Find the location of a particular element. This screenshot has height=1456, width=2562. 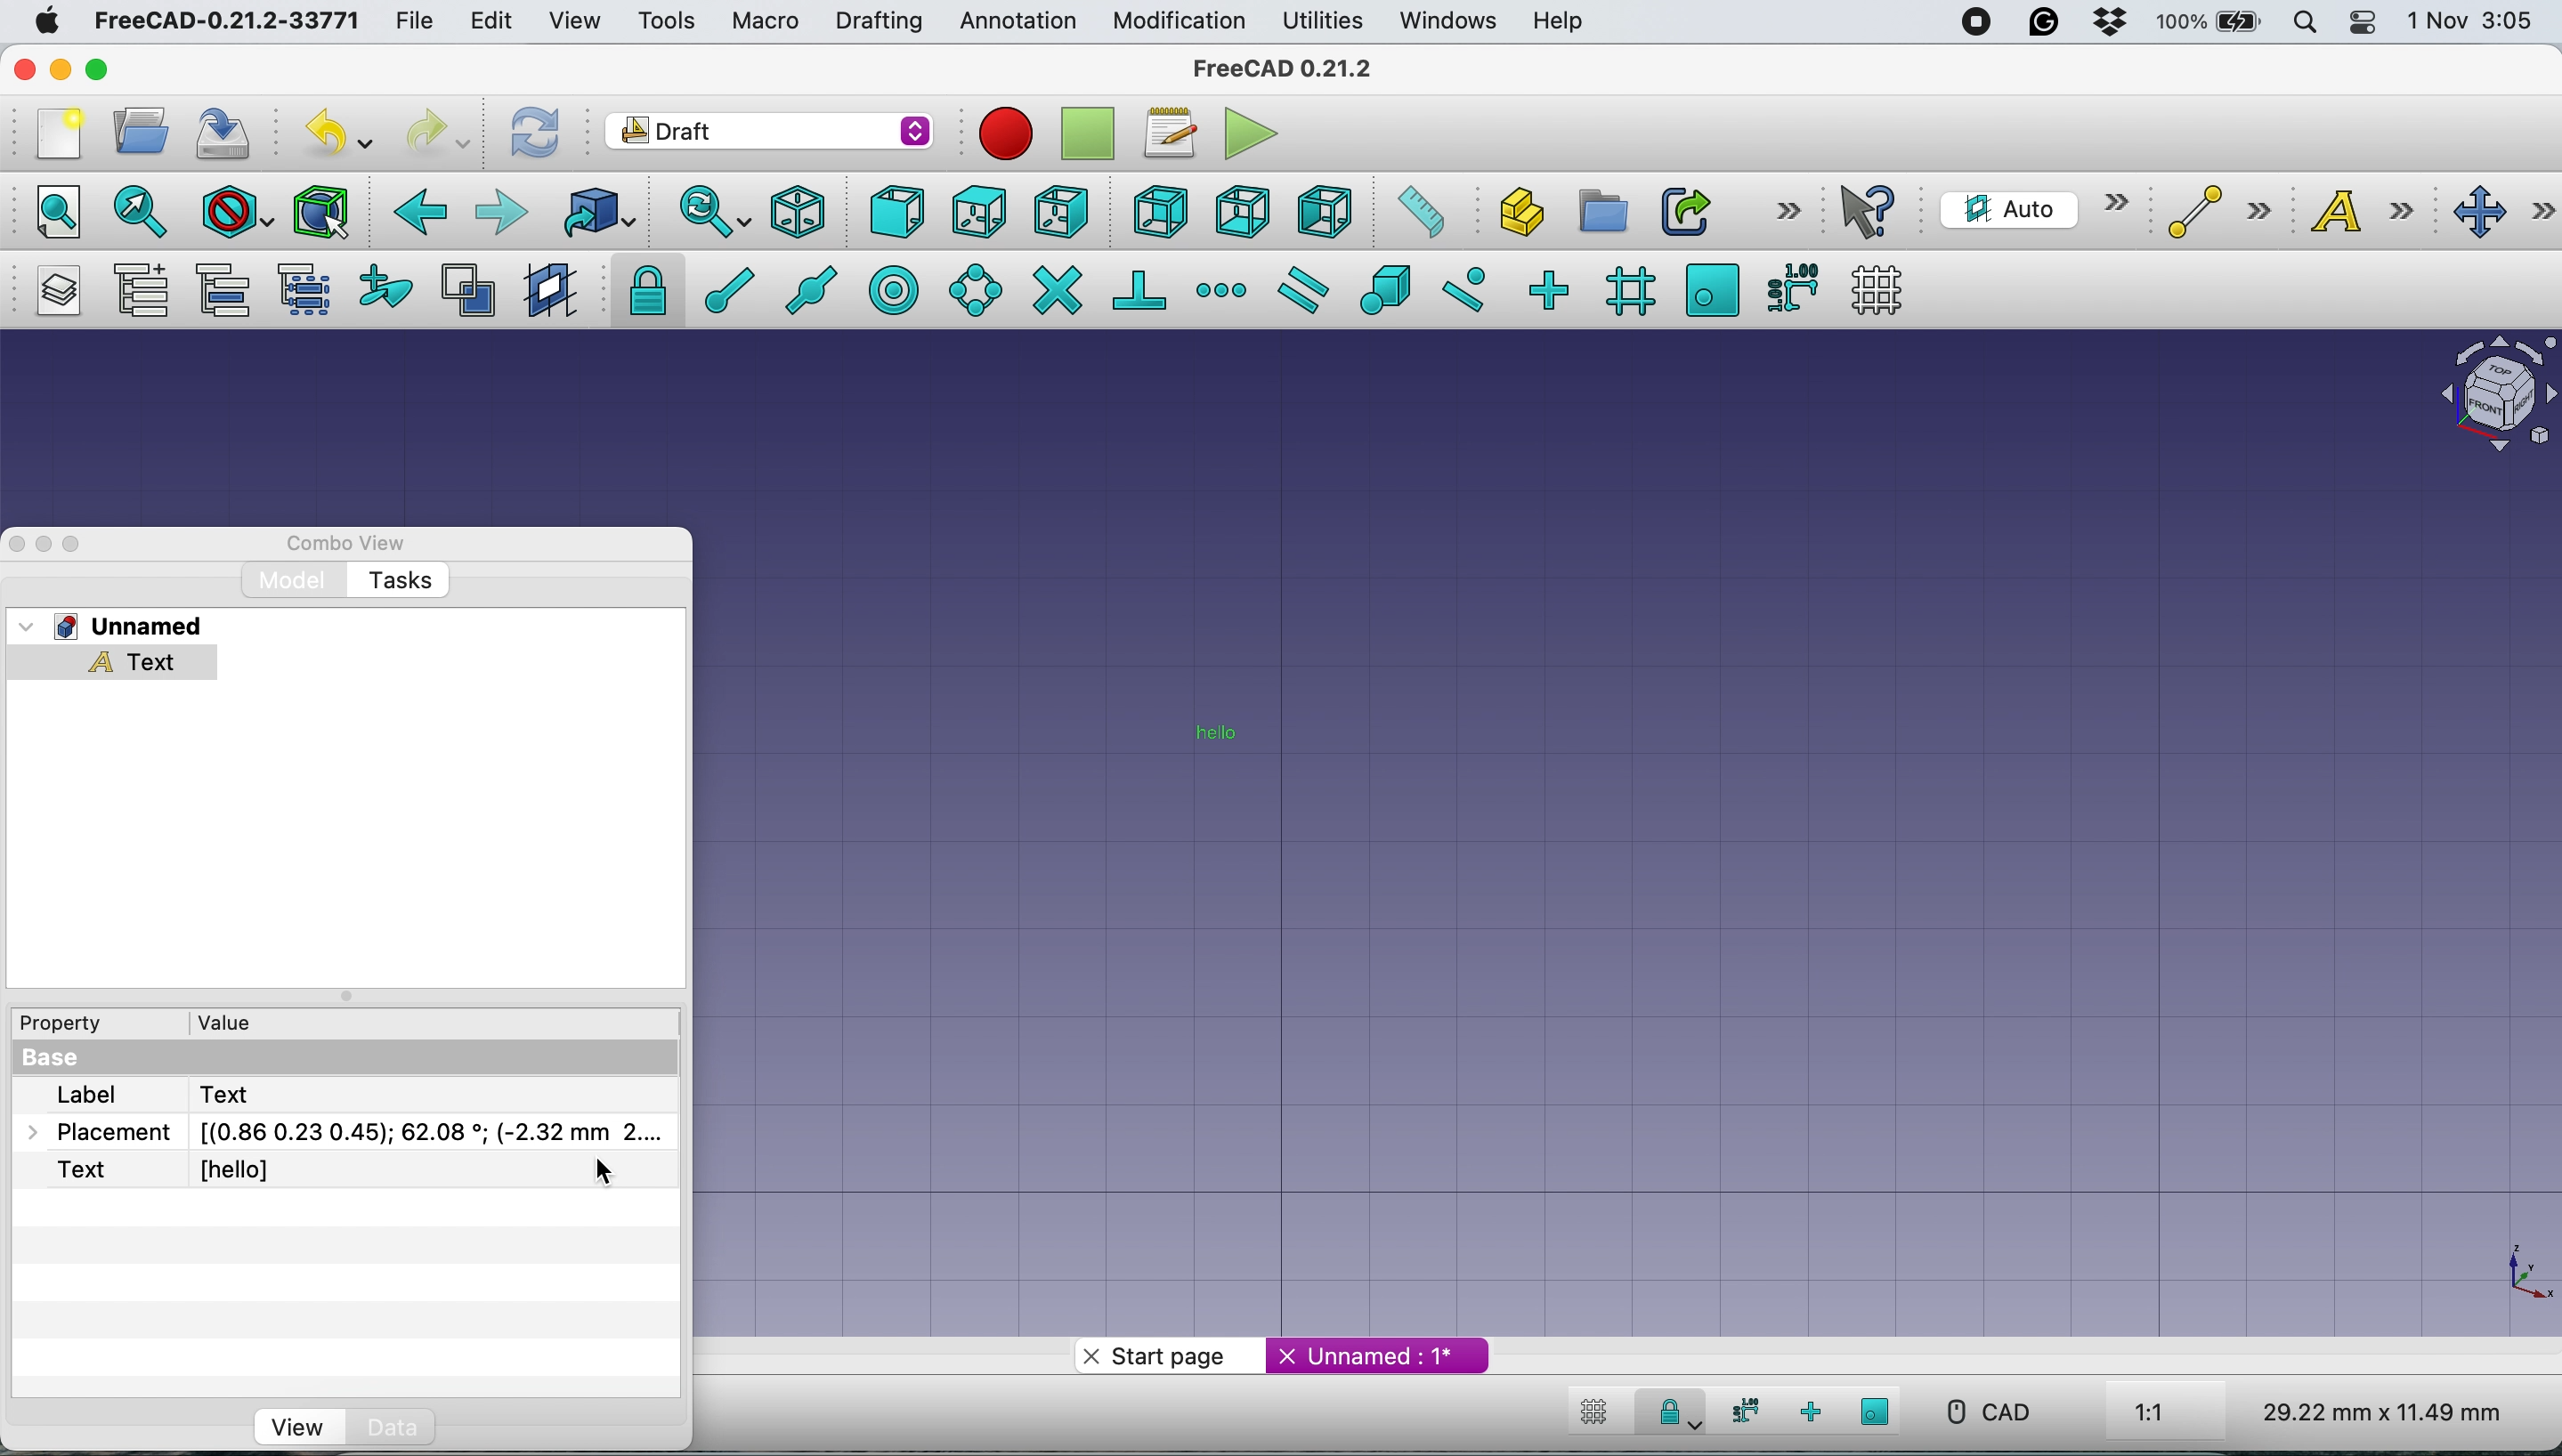

execute macros is located at coordinates (1248, 135).